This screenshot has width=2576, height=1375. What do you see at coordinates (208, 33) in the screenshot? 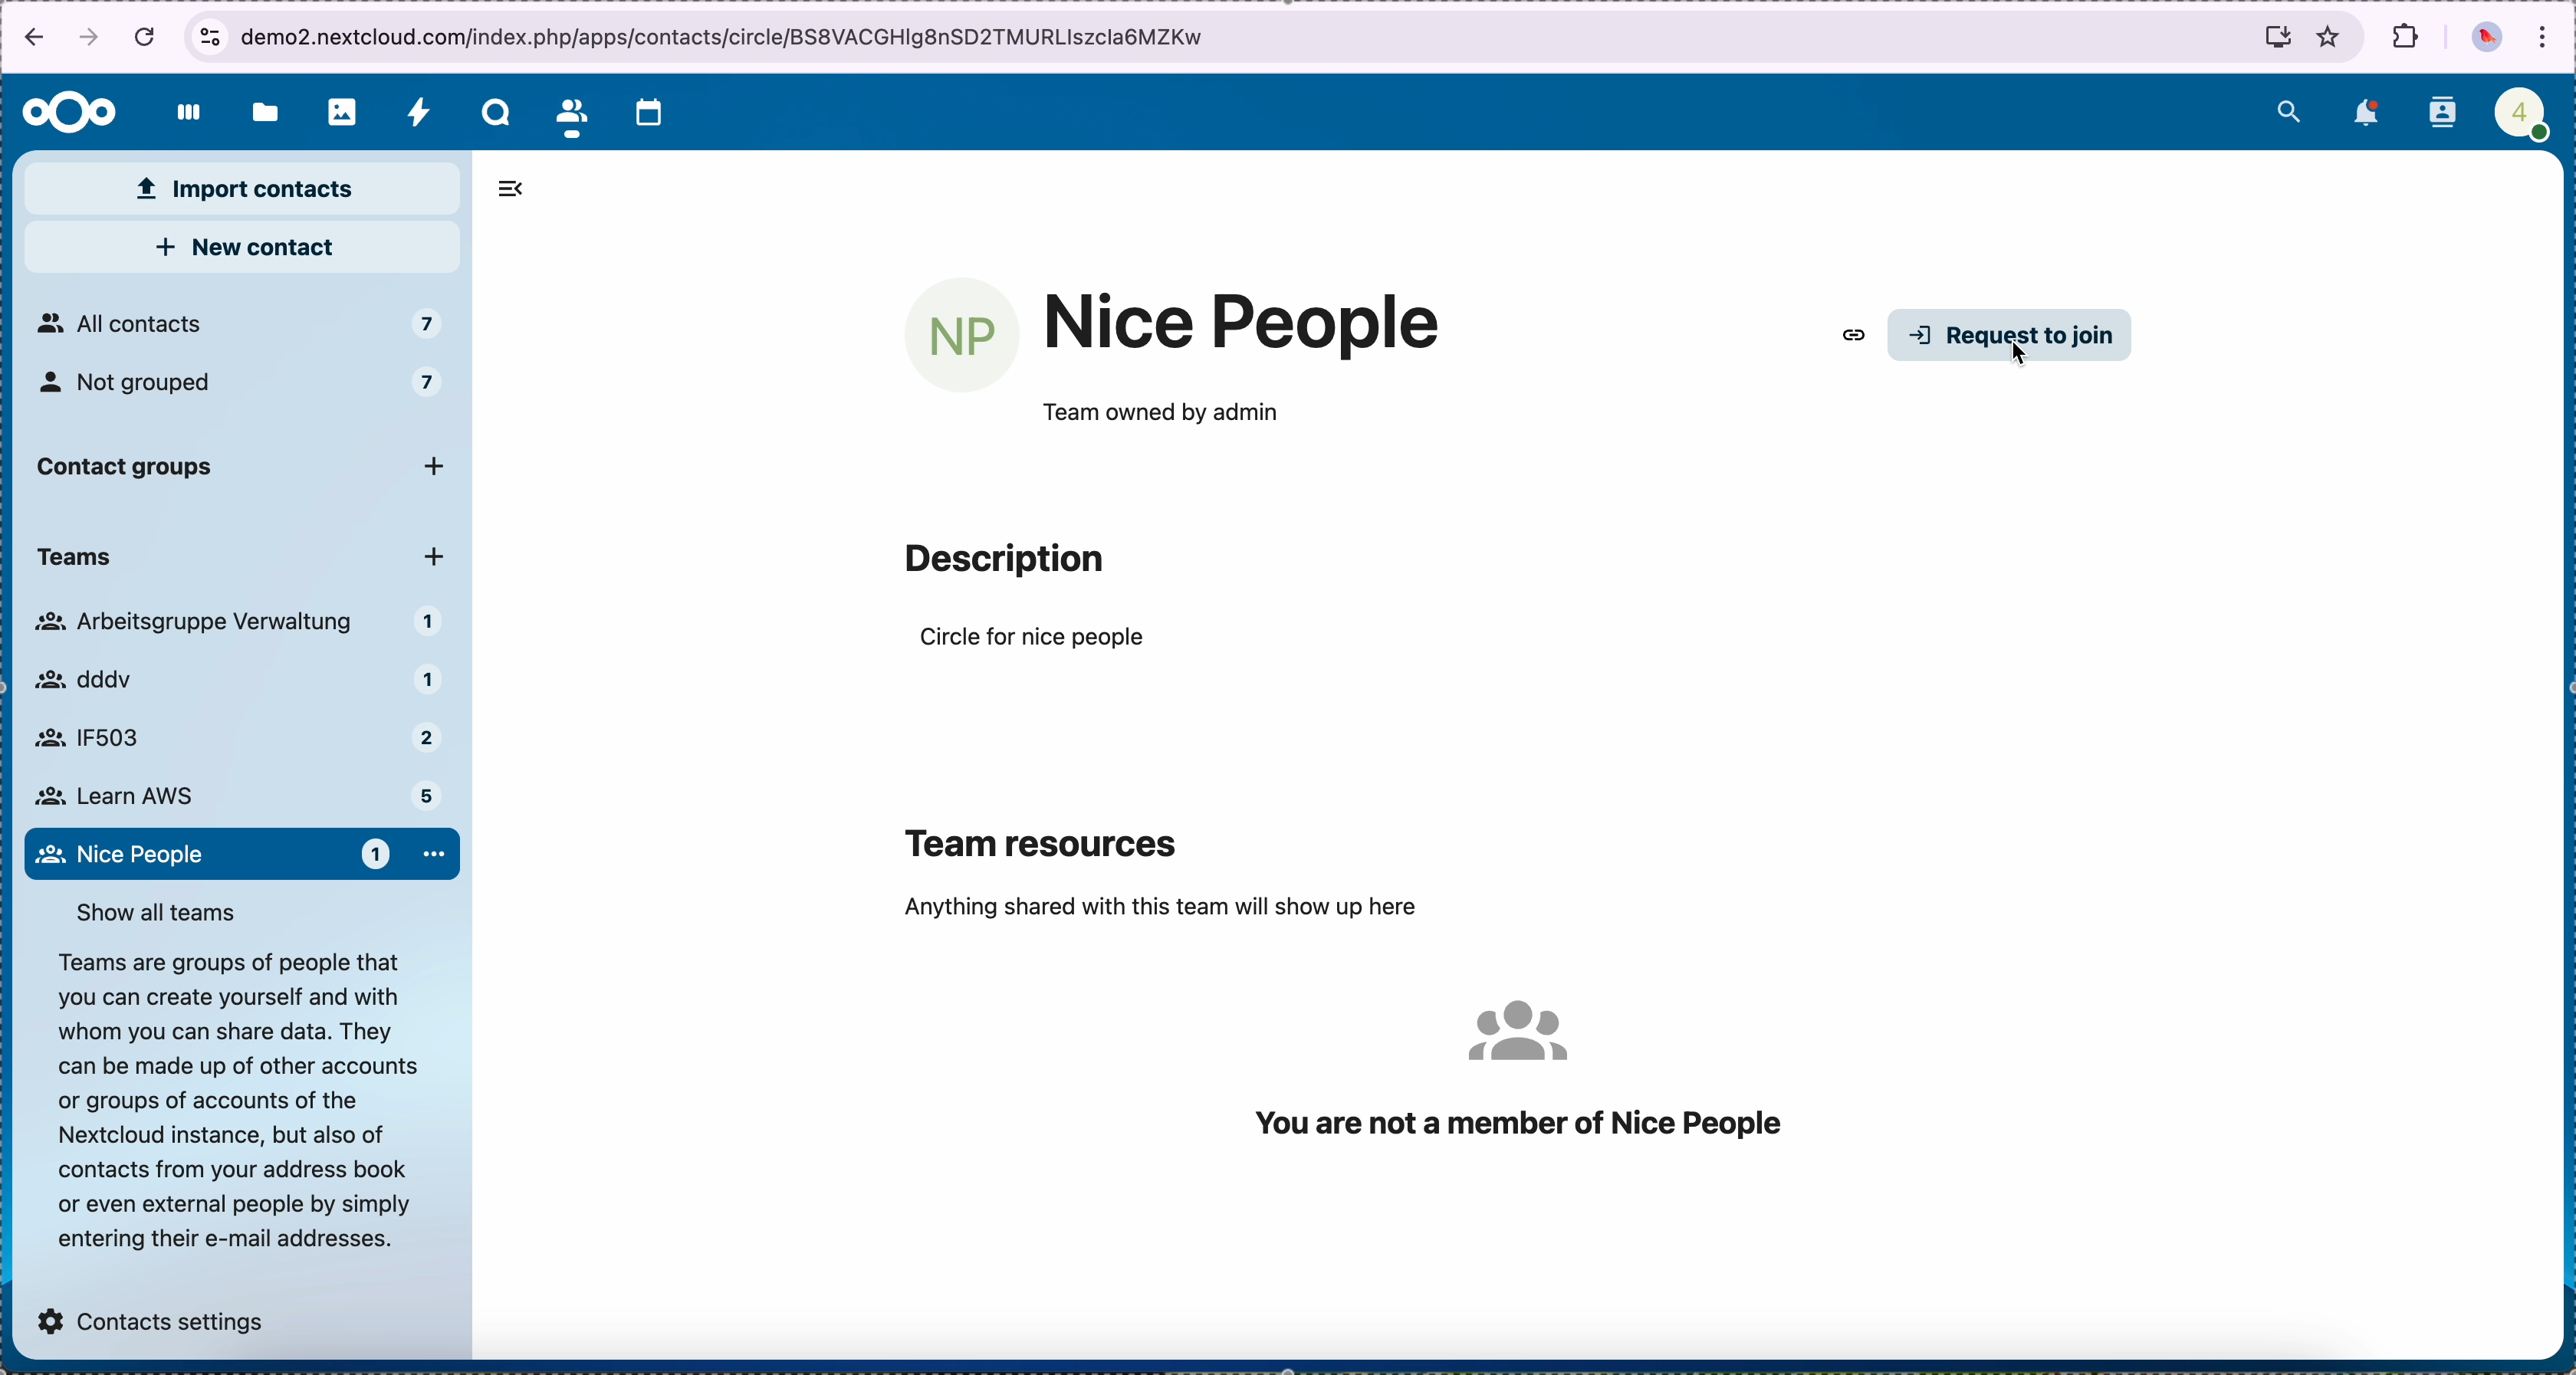
I see `controls` at bounding box center [208, 33].